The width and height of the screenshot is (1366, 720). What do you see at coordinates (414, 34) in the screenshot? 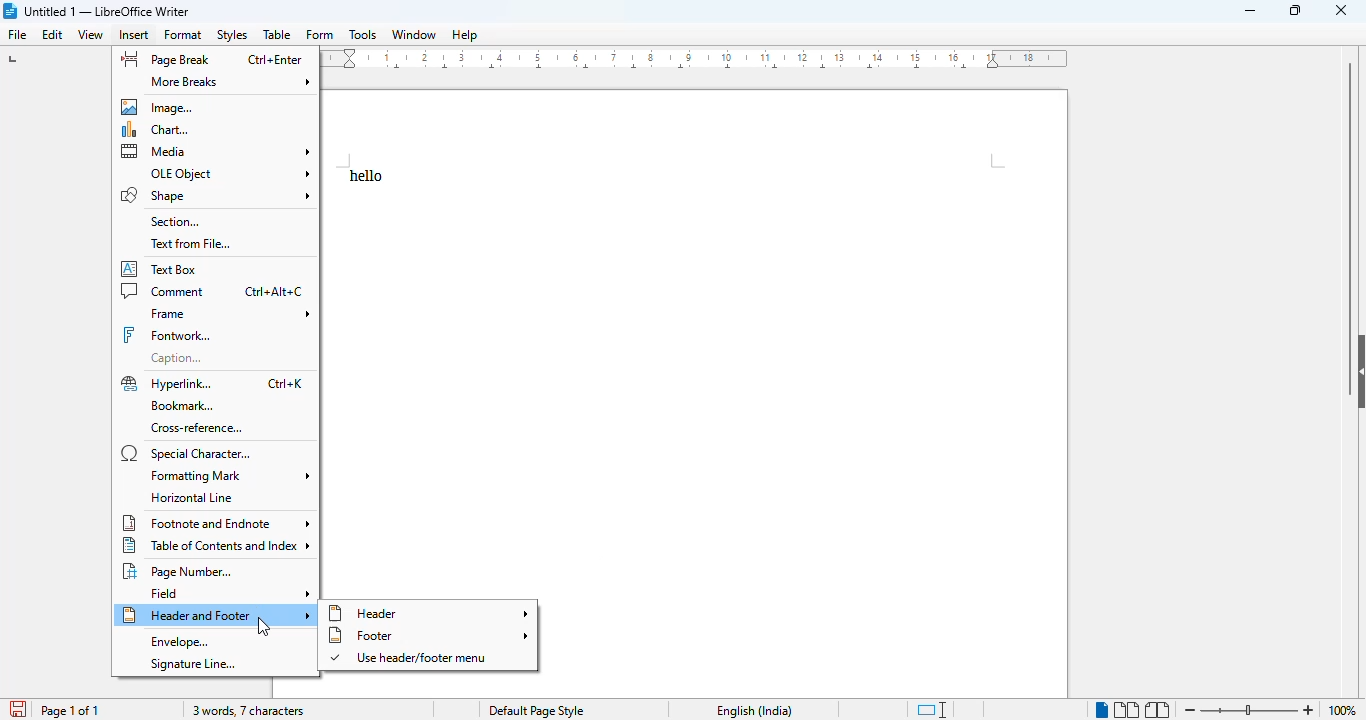
I see `window` at bounding box center [414, 34].